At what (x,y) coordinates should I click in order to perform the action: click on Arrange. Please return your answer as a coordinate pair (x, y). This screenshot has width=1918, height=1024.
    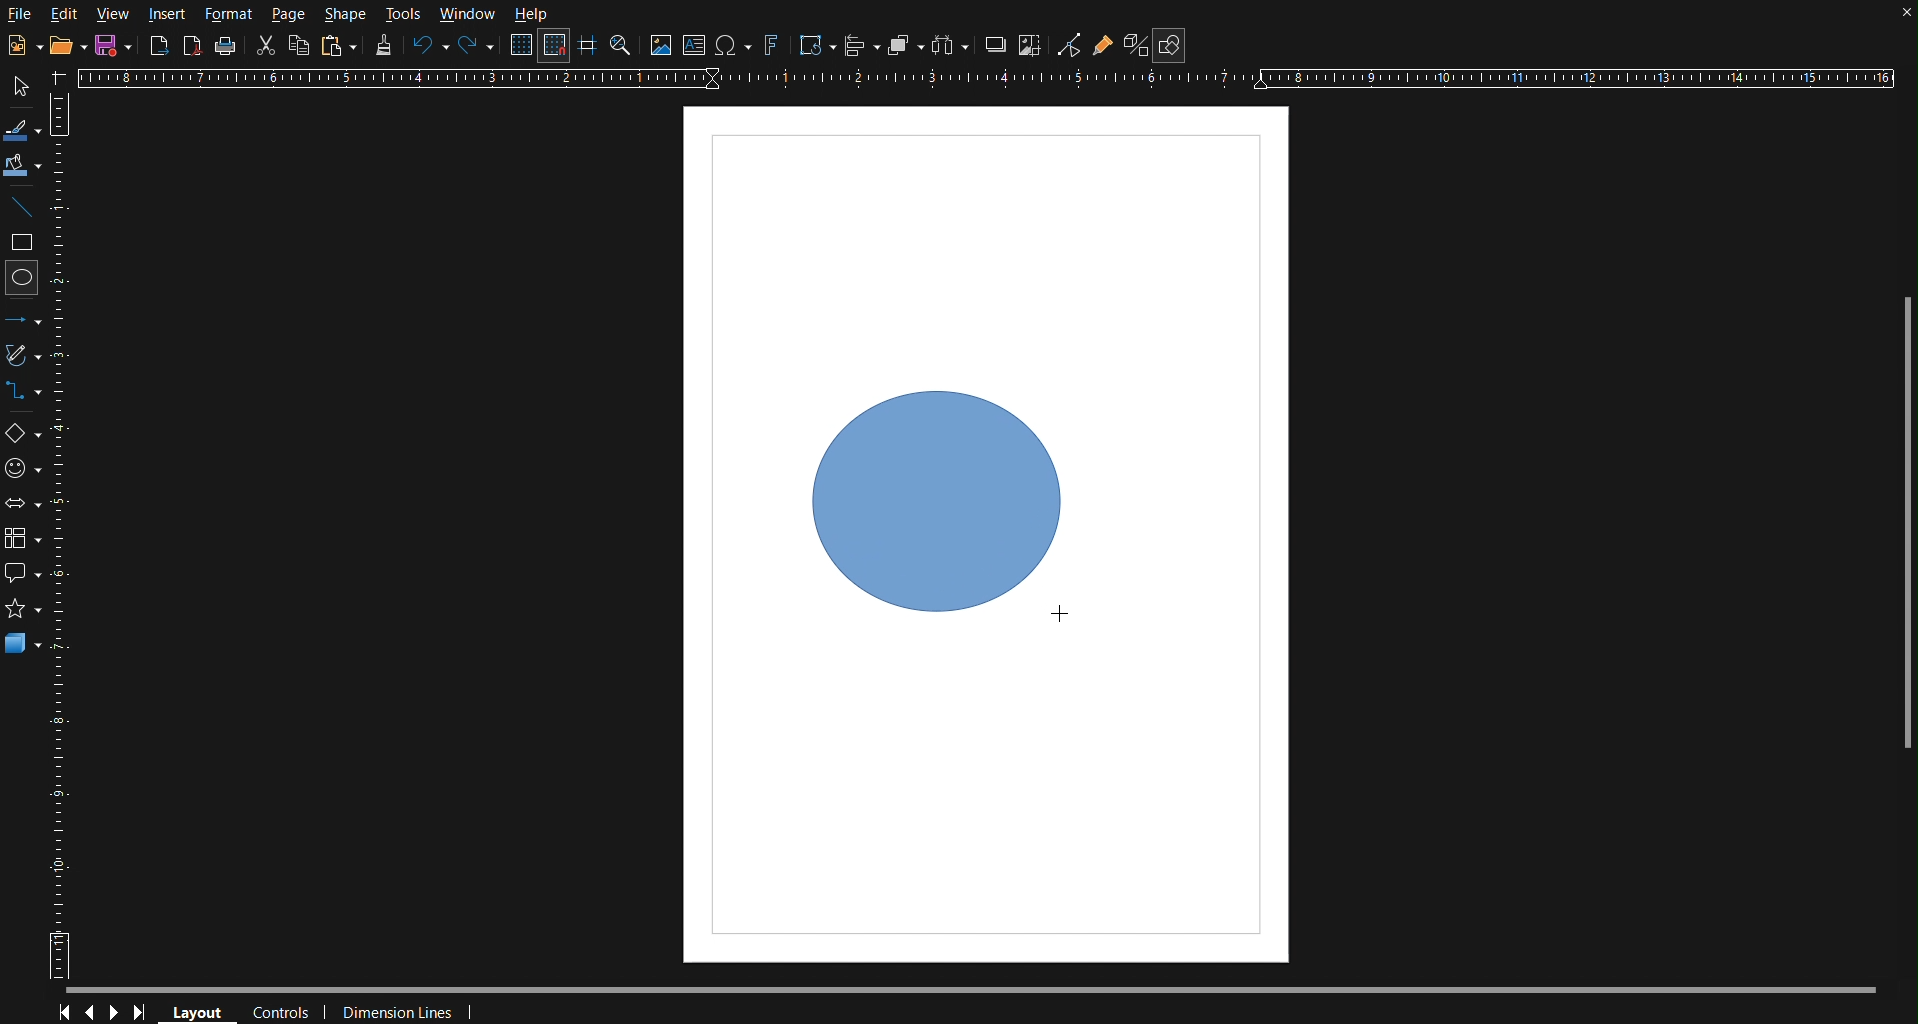
    Looking at the image, I should click on (902, 45).